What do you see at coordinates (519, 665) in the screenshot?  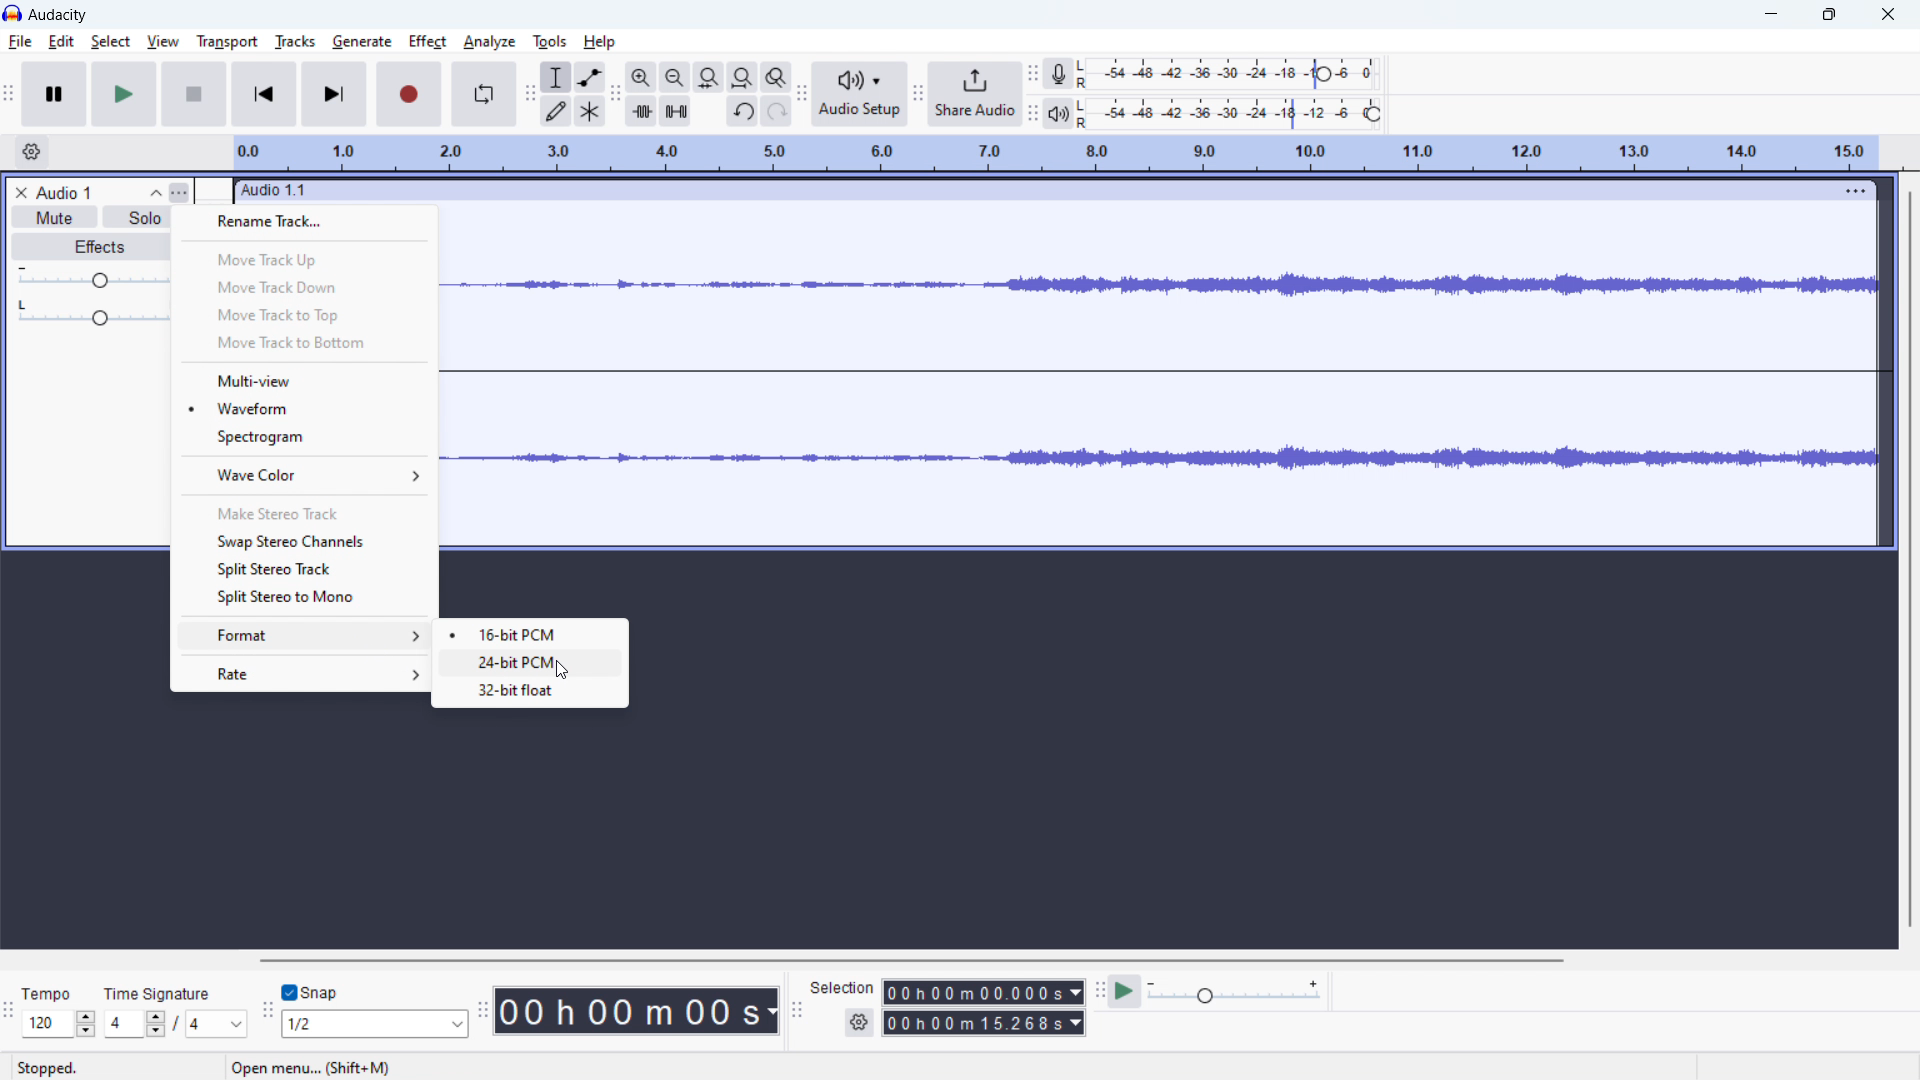 I see `24 bit pcm` at bounding box center [519, 665].